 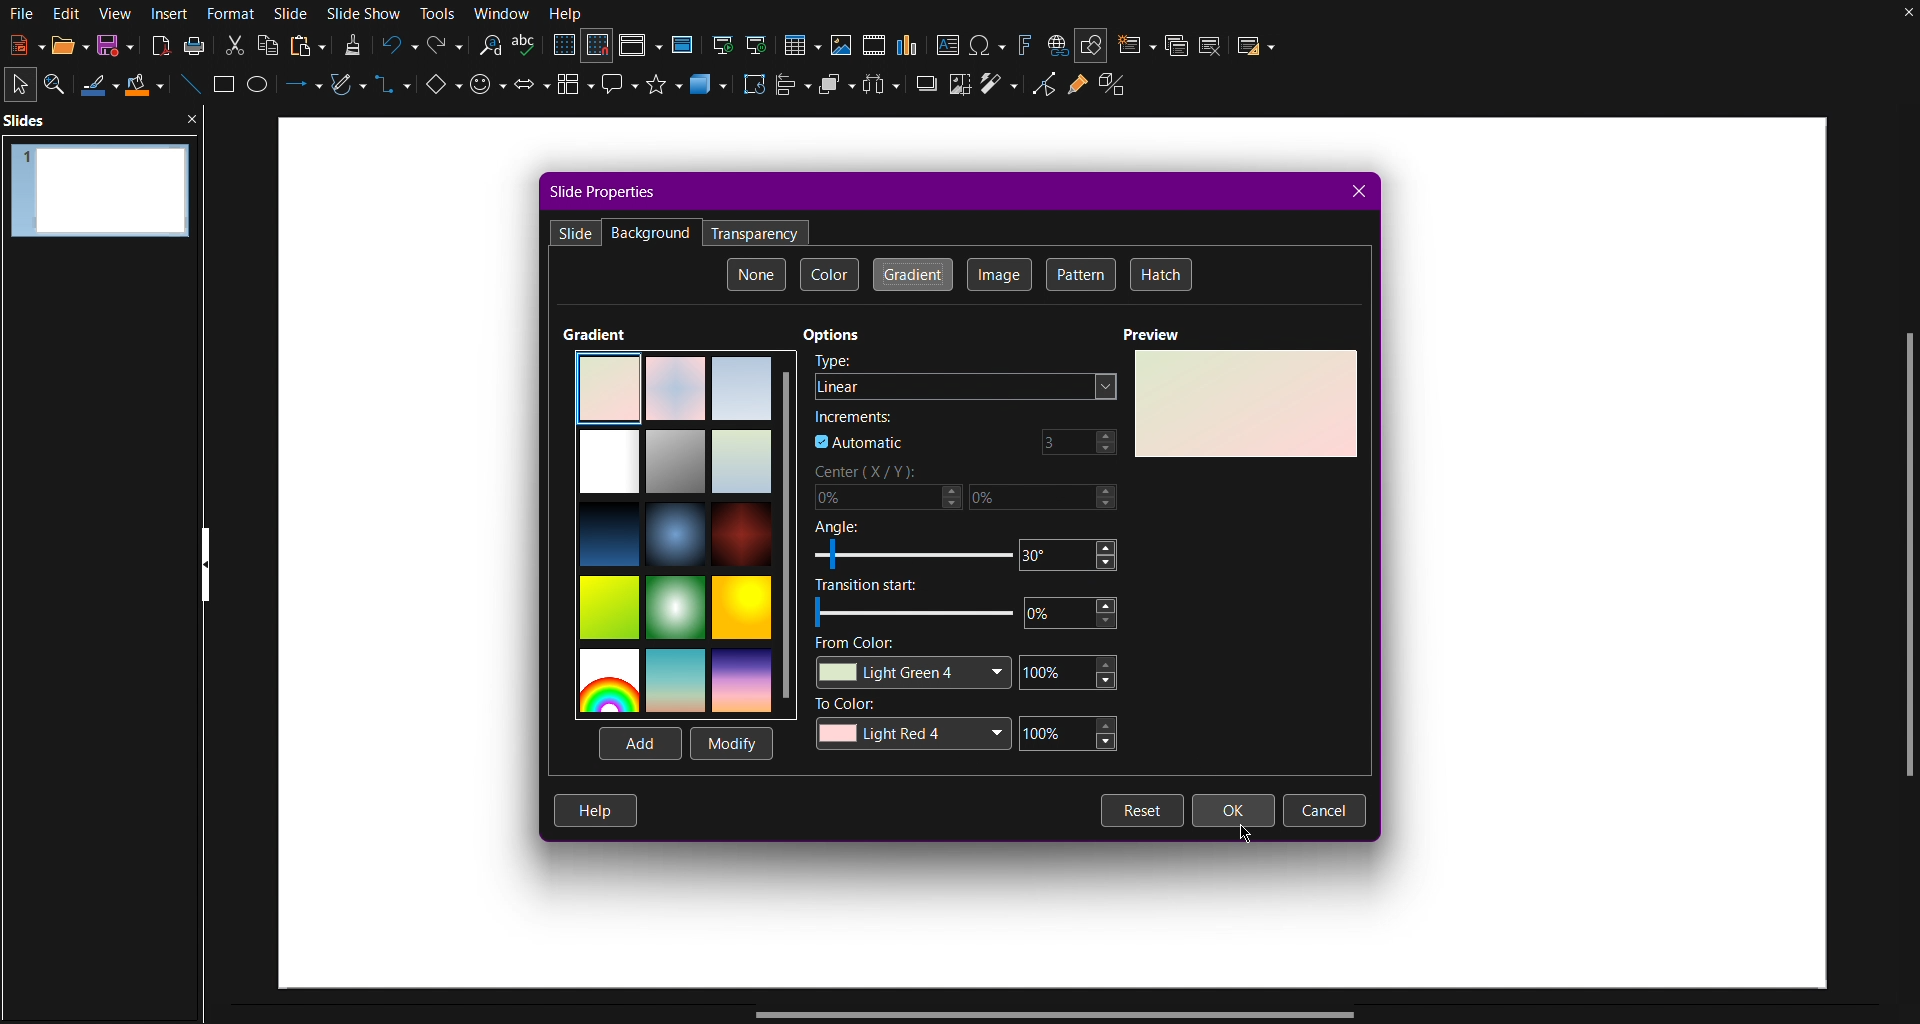 I want to click on Number Value, so click(x=1077, y=441).